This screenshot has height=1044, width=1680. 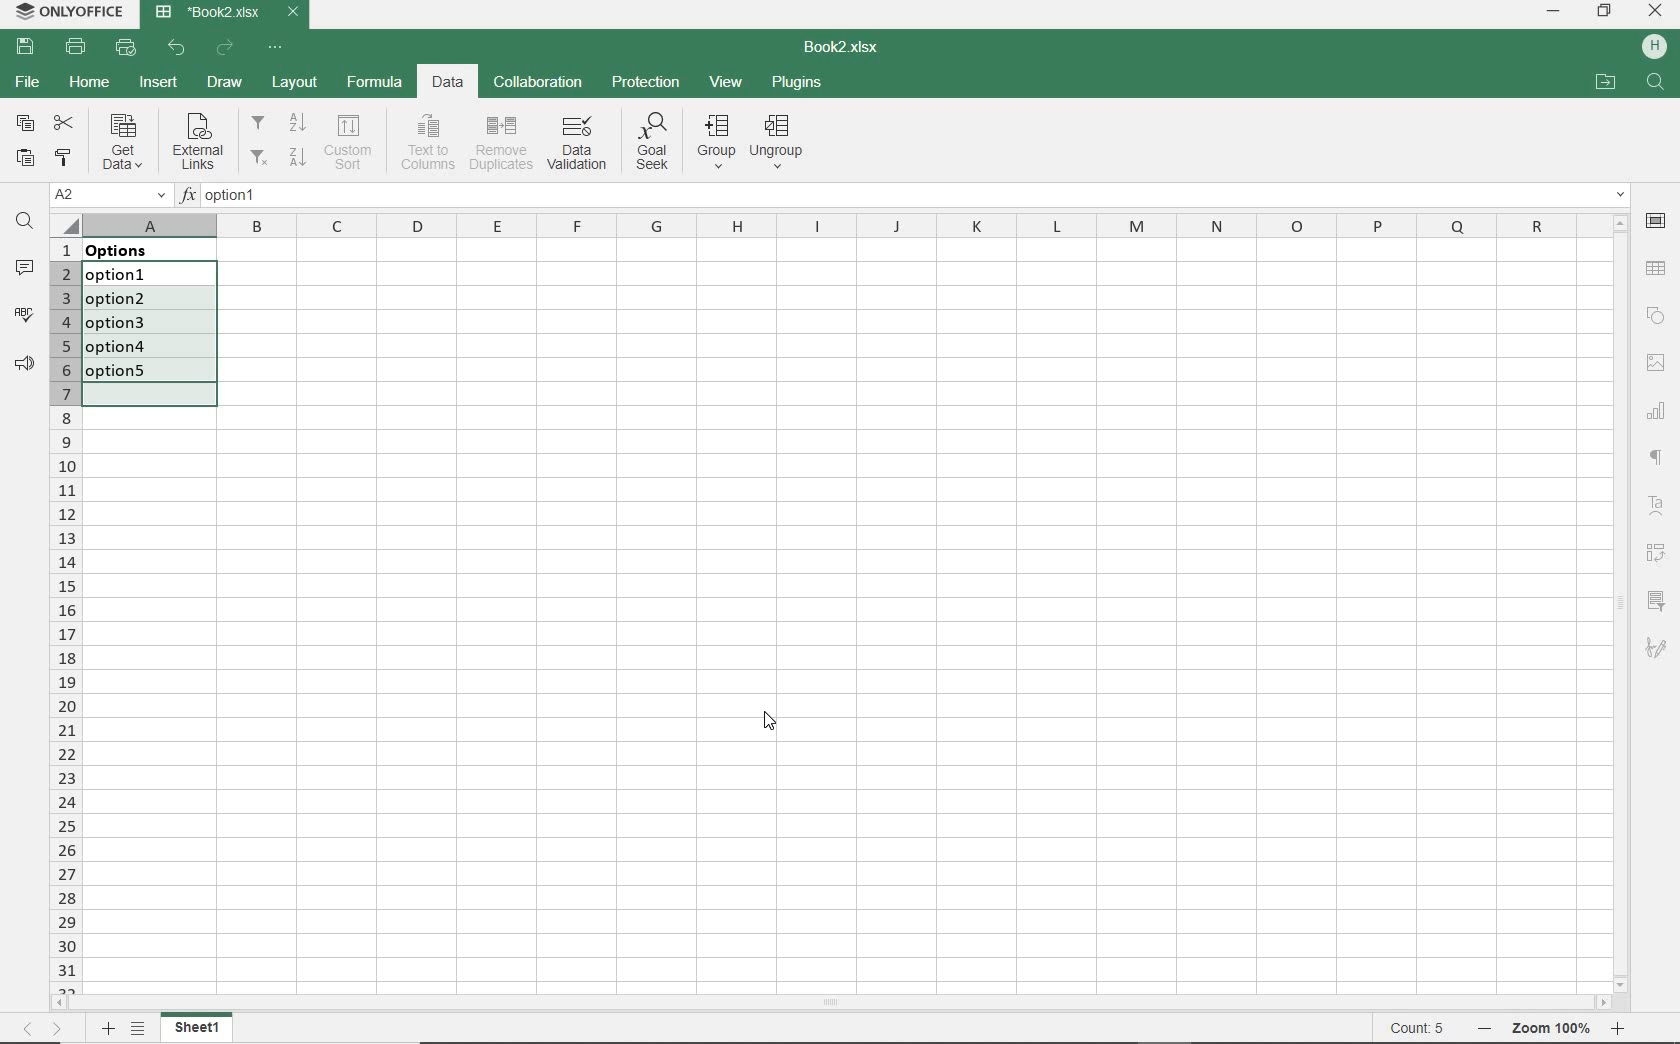 I want to click on COLLABORATION, so click(x=539, y=81).